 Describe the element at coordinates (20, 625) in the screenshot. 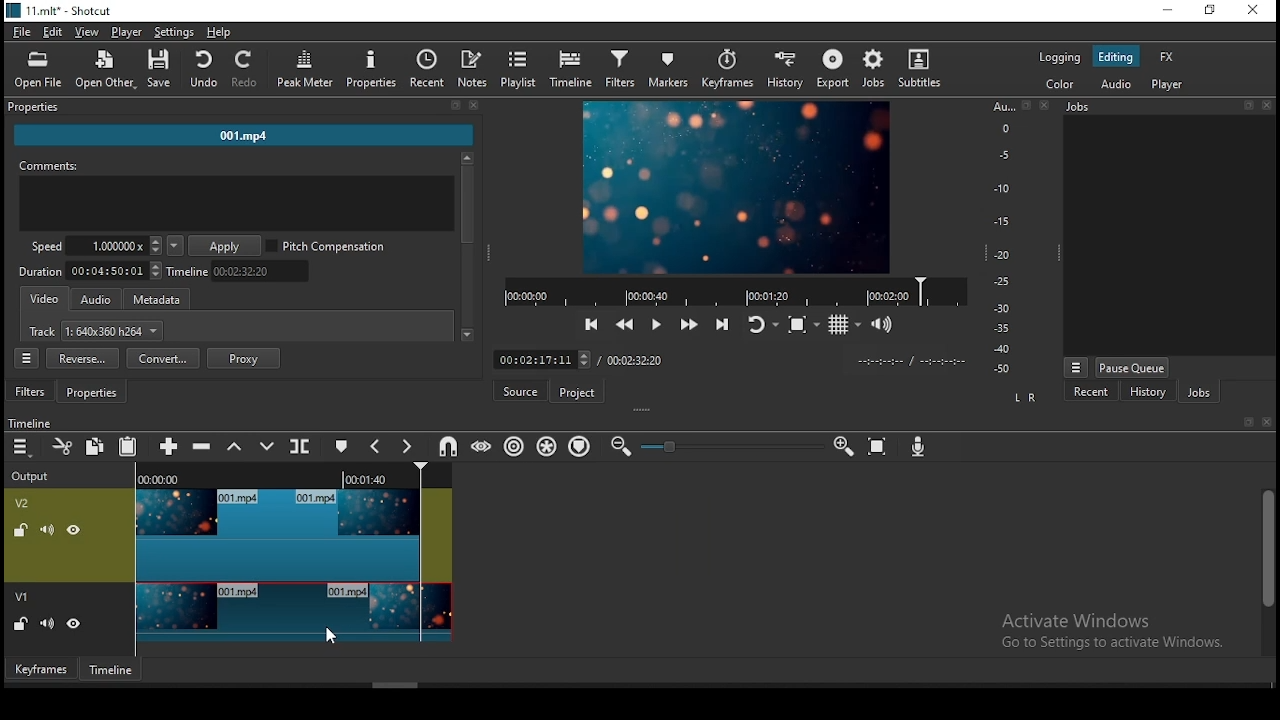

I see `(UN)LOCK` at that location.